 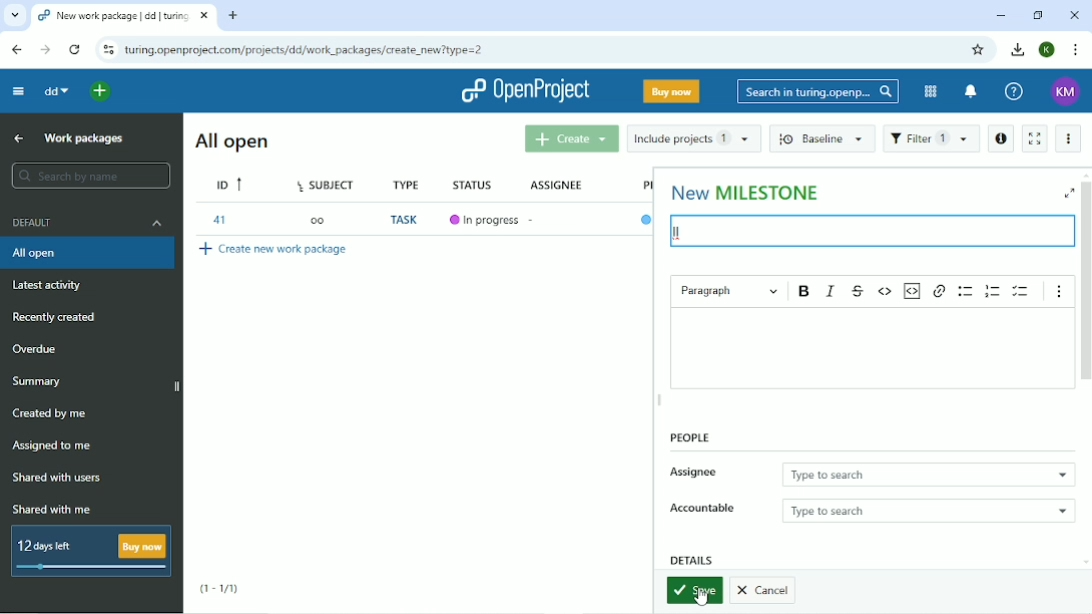 What do you see at coordinates (51, 414) in the screenshot?
I see `Created by me` at bounding box center [51, 414].